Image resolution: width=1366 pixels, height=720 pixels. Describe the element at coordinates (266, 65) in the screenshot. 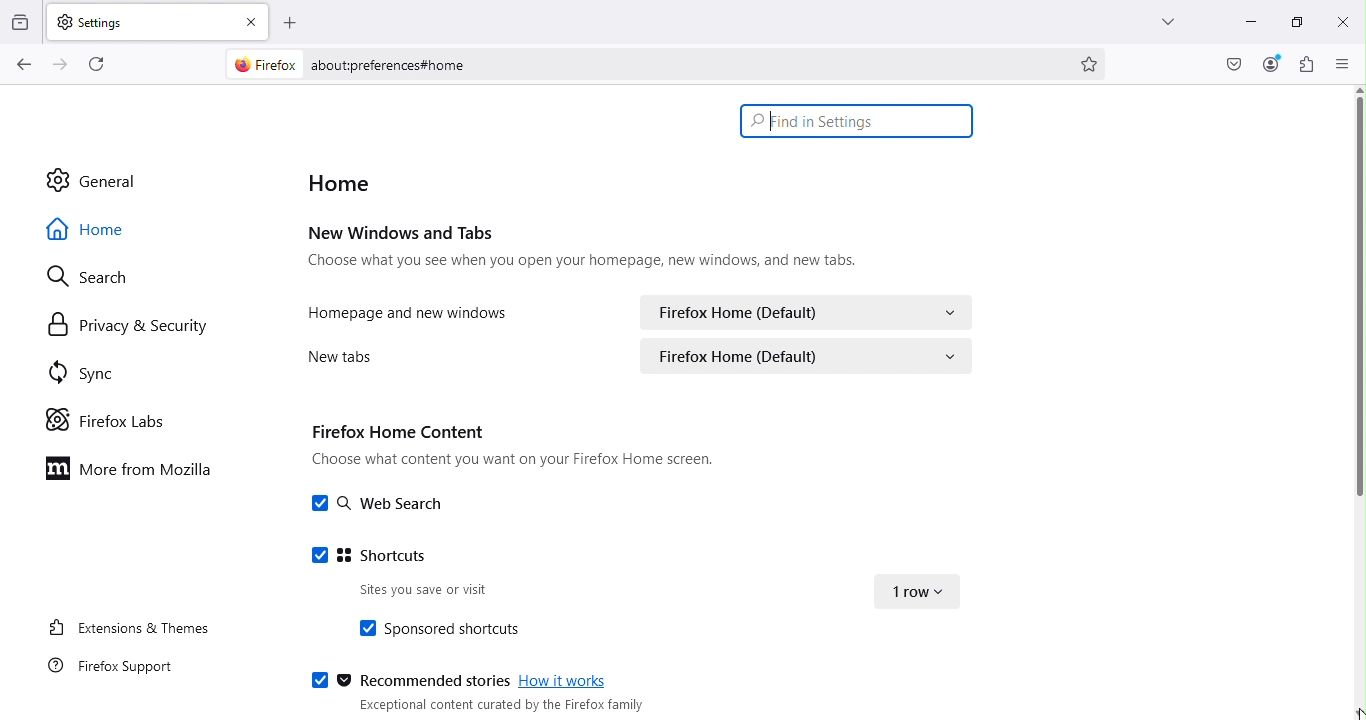

I see `firefox logo` at that location.